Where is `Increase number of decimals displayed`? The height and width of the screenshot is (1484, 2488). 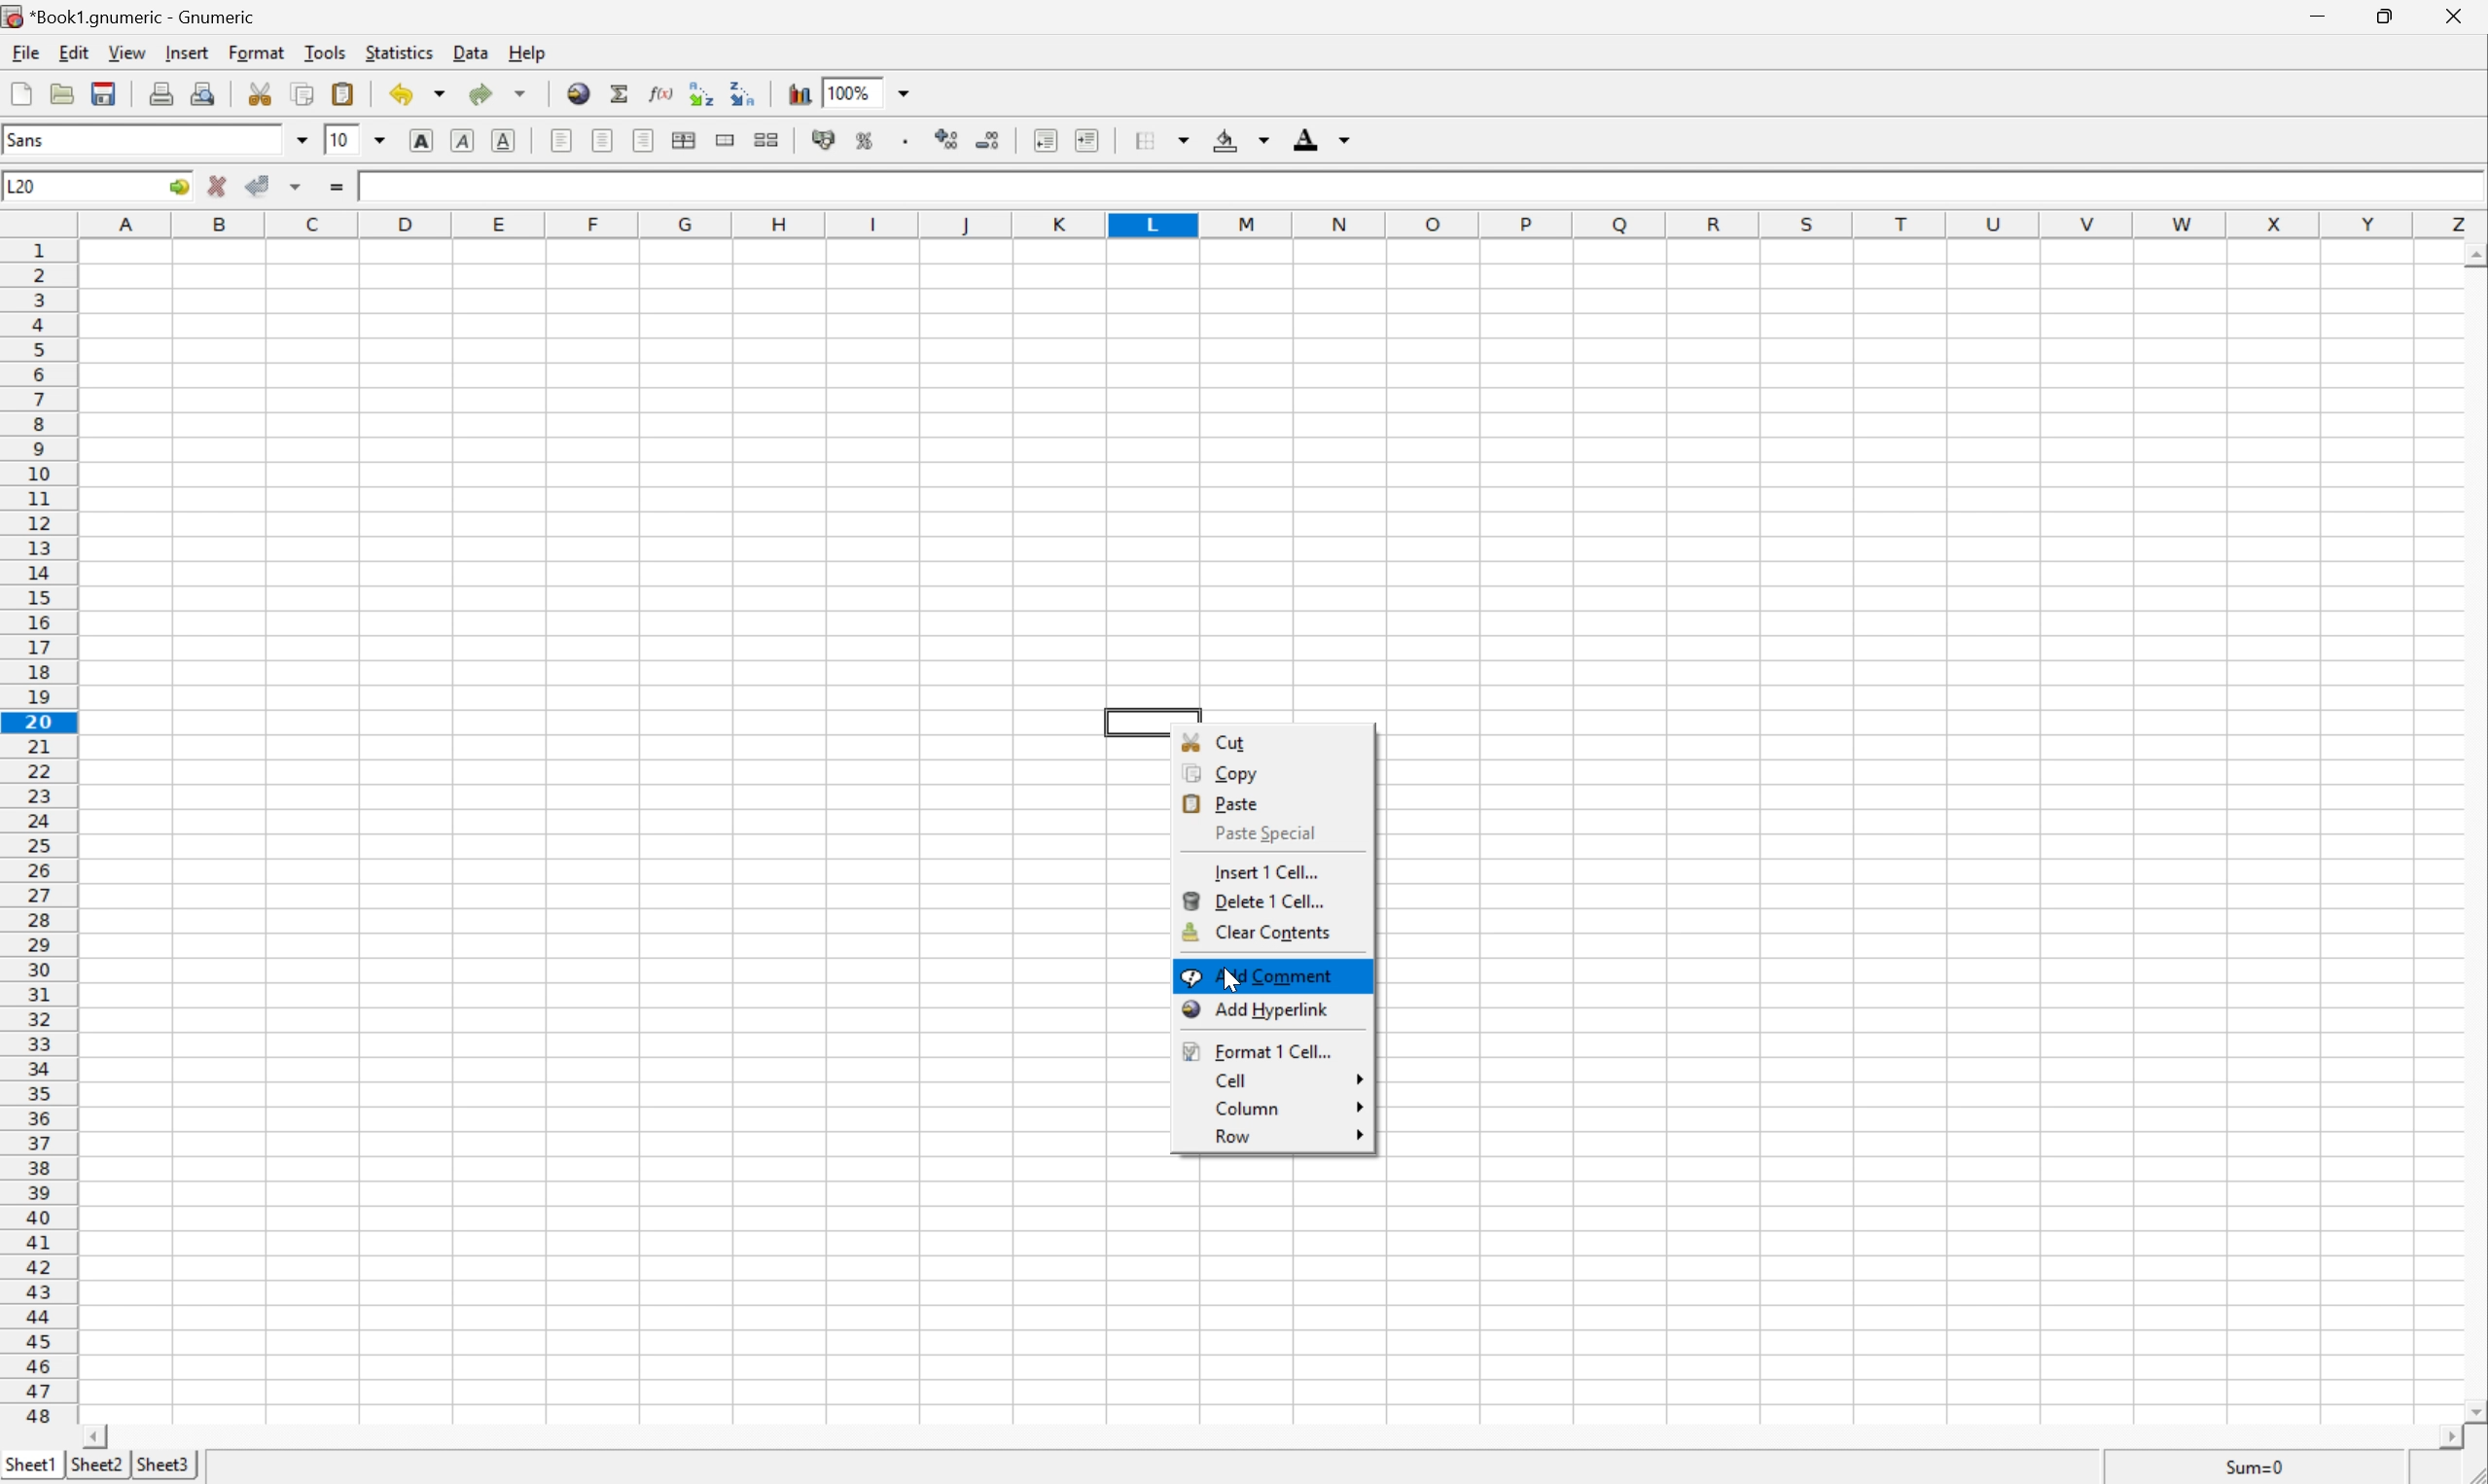
Increase number of decimals displayed is located at coordinates (949, 140).